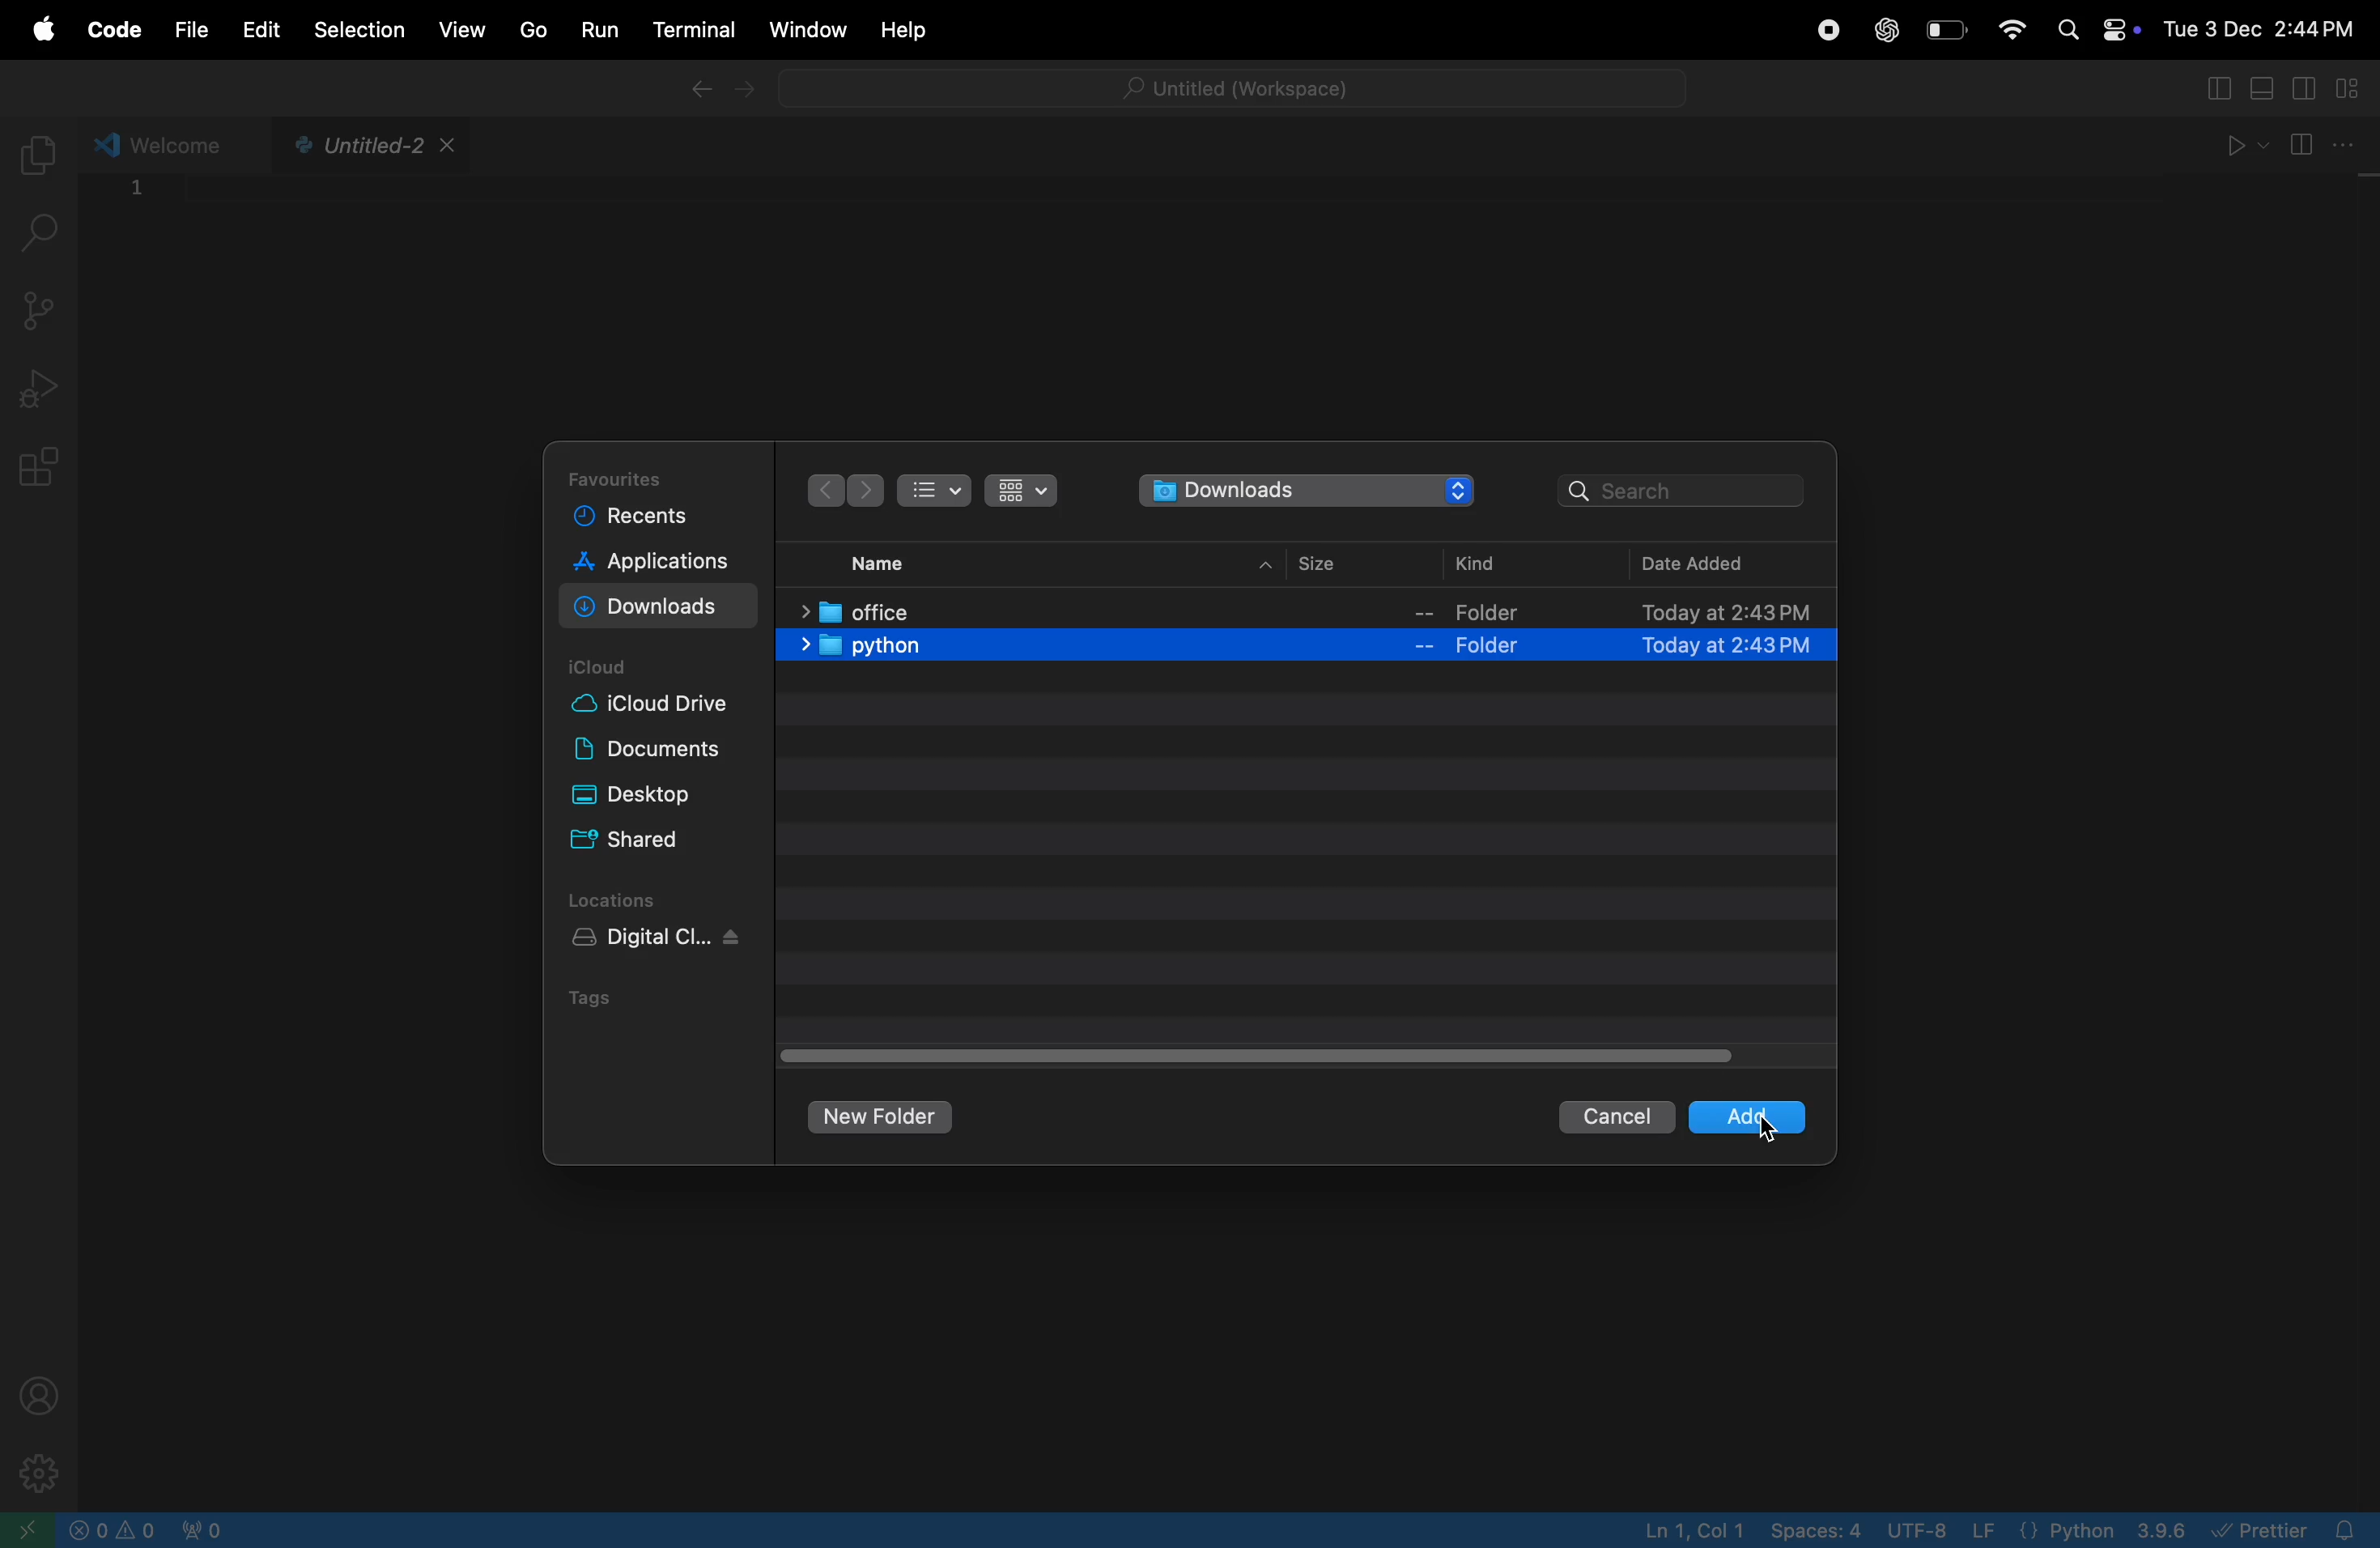 The width and height of the screenshot is (2380, 1548). I want to click on split editor, so click(2321, 142).